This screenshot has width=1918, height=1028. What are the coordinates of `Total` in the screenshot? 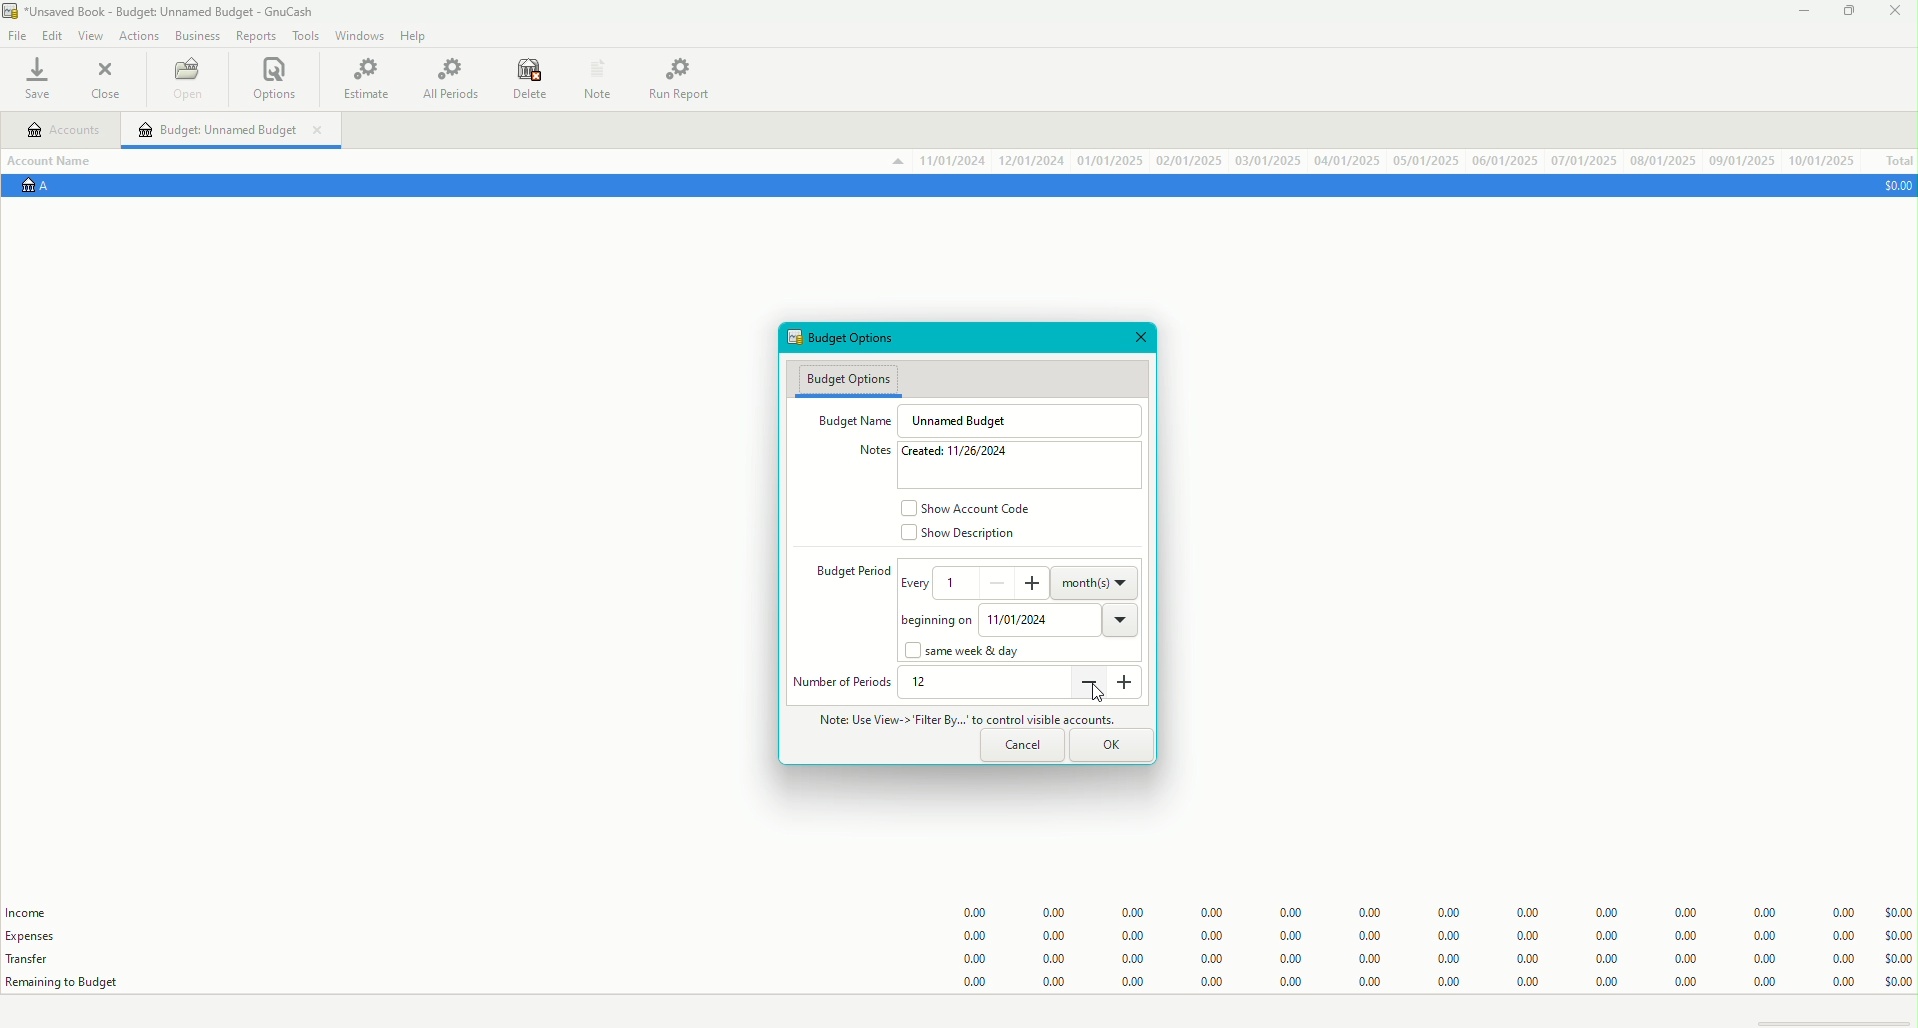 It's located at (1897, 161).